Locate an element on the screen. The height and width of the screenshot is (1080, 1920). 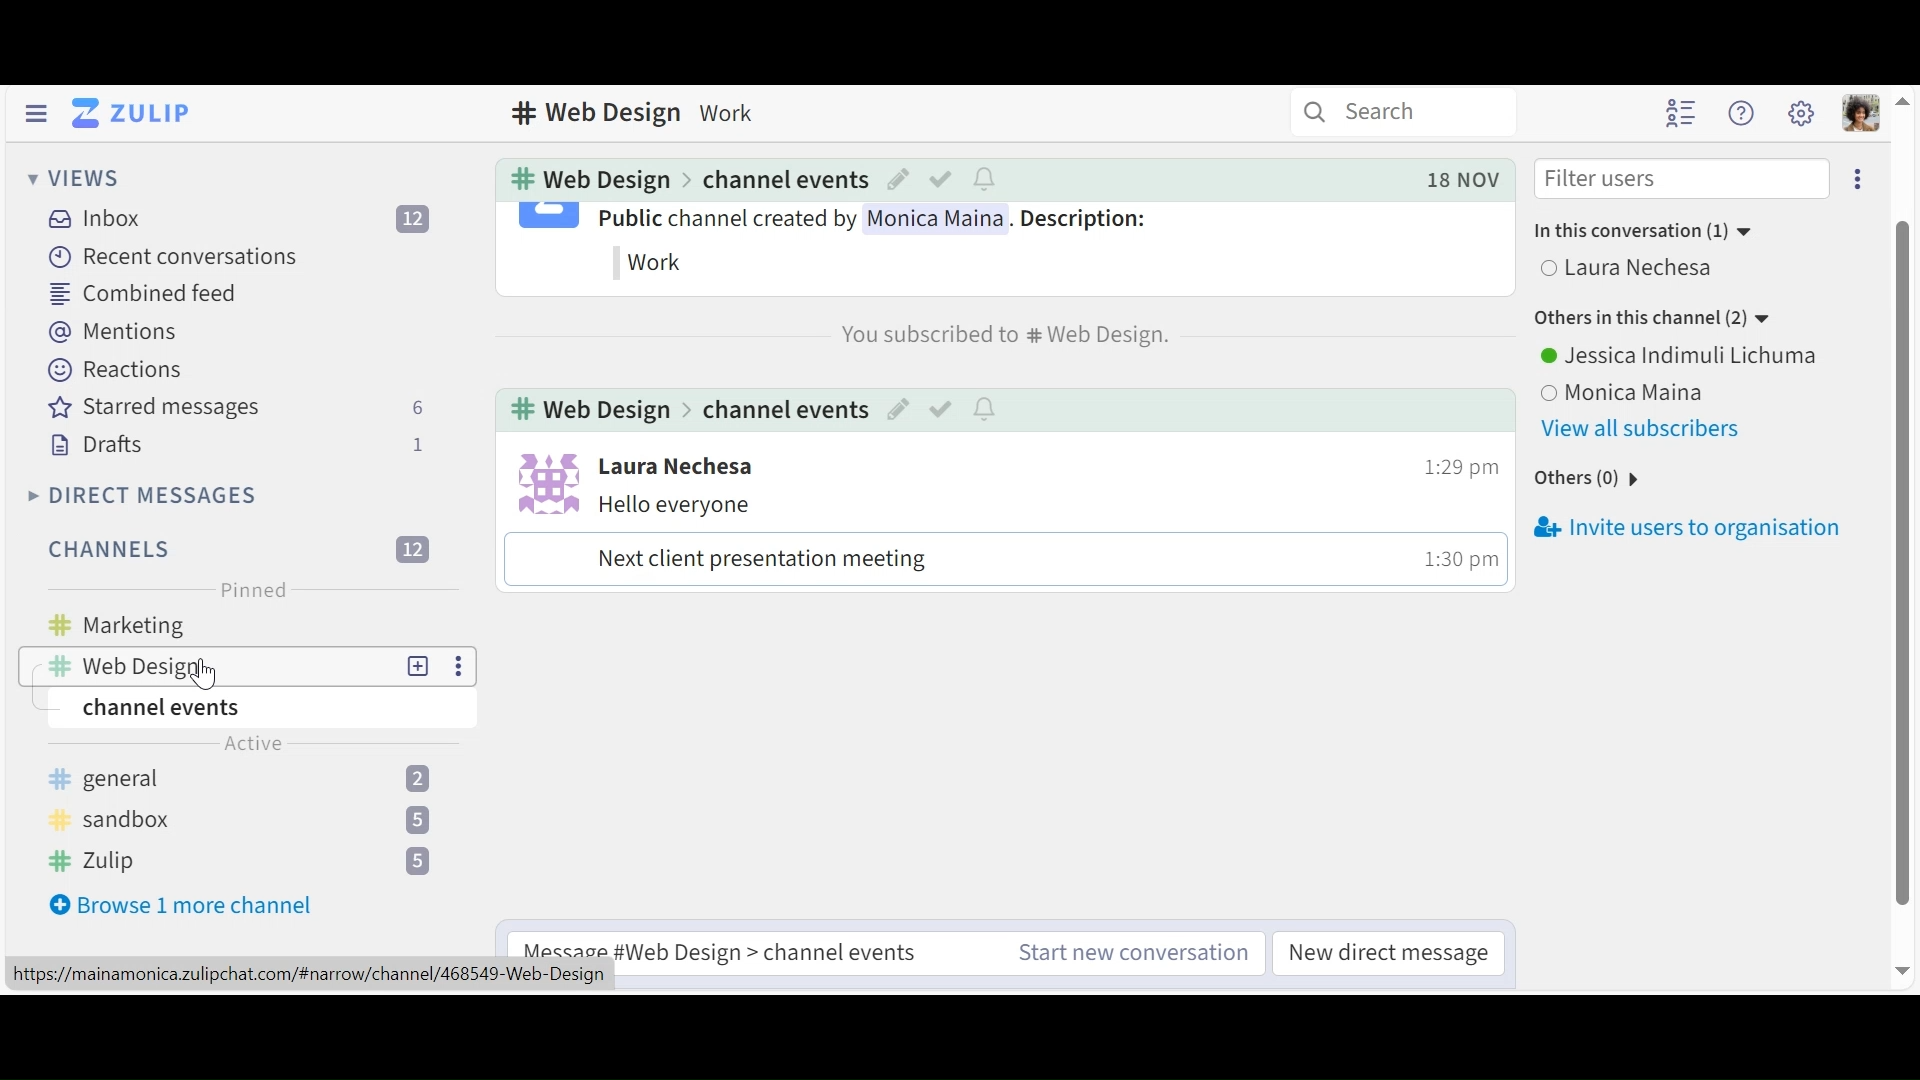
https://mainamonica.zulipchat.com/#narrow/channel/468549-Web-Design is located at coordinates (310, 974).